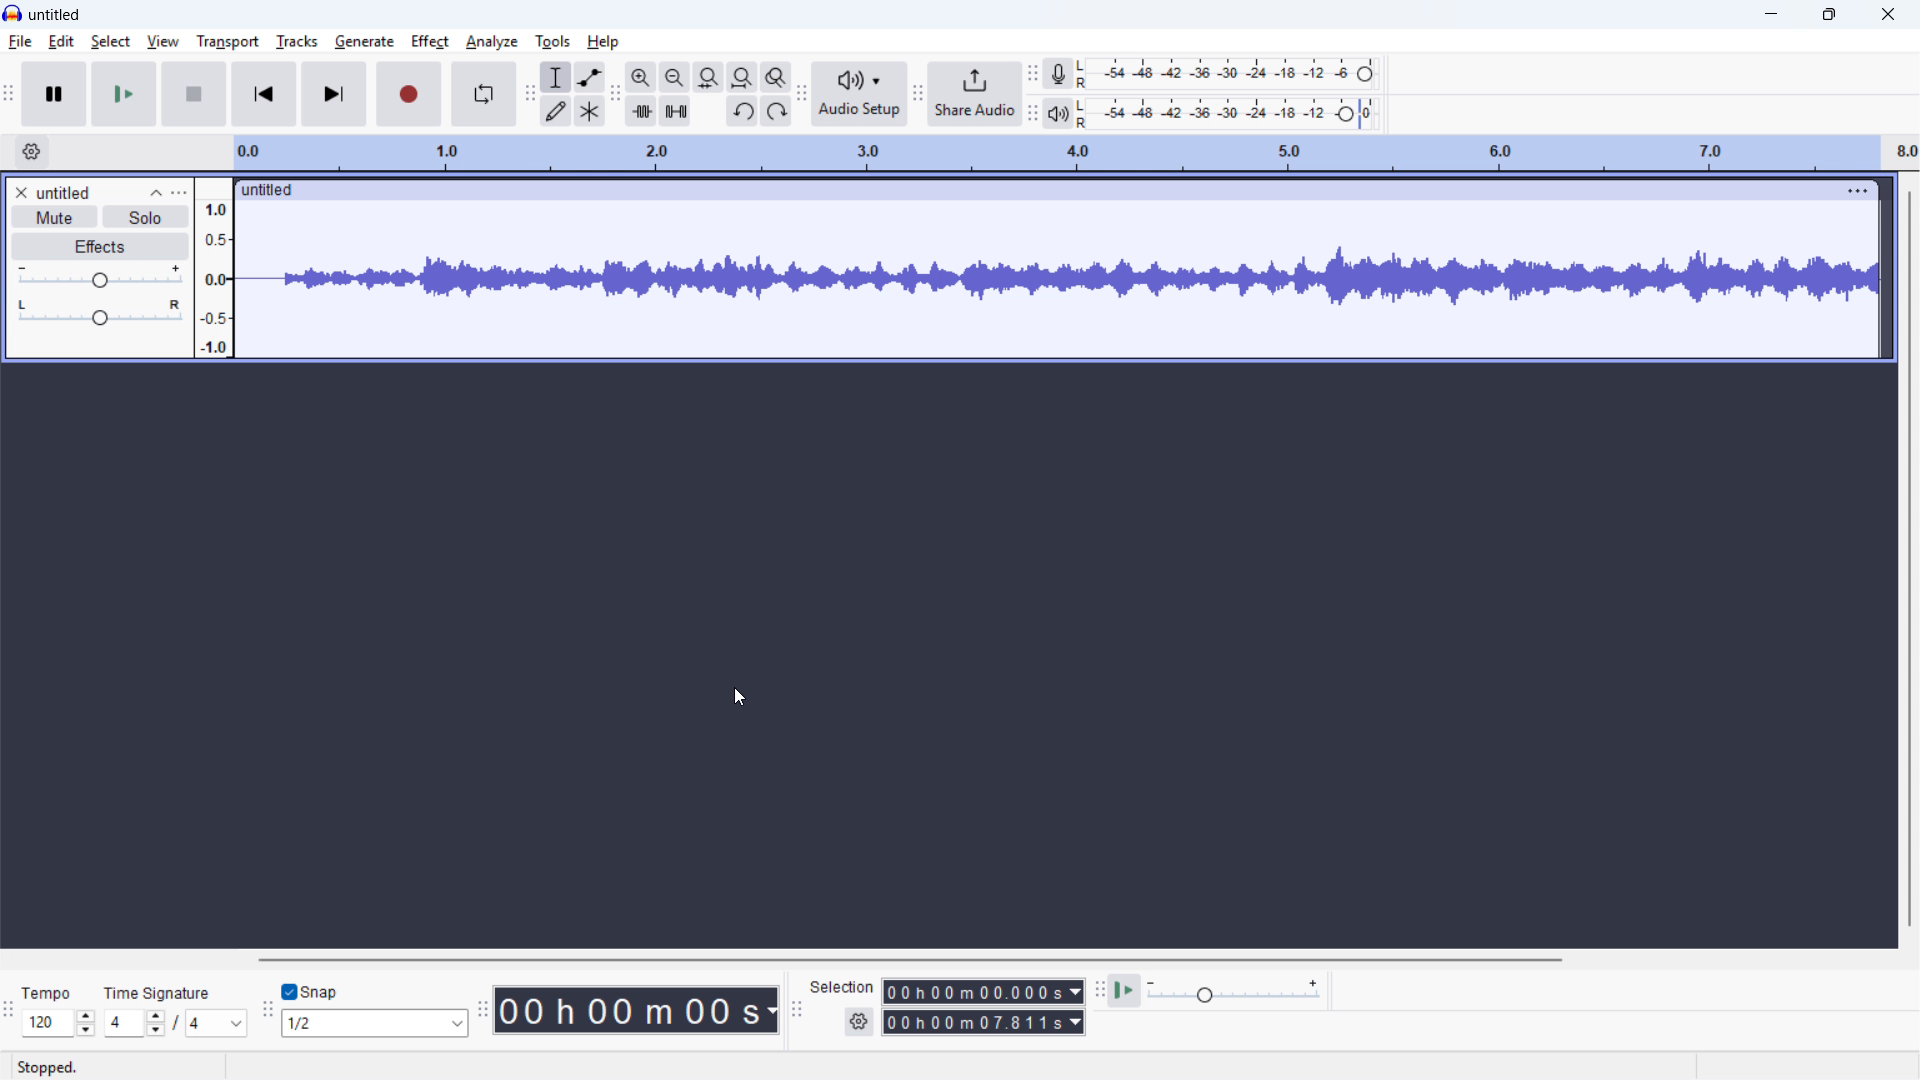 The image size is (1920, 1080). I want to click on select, so click(112, 42).